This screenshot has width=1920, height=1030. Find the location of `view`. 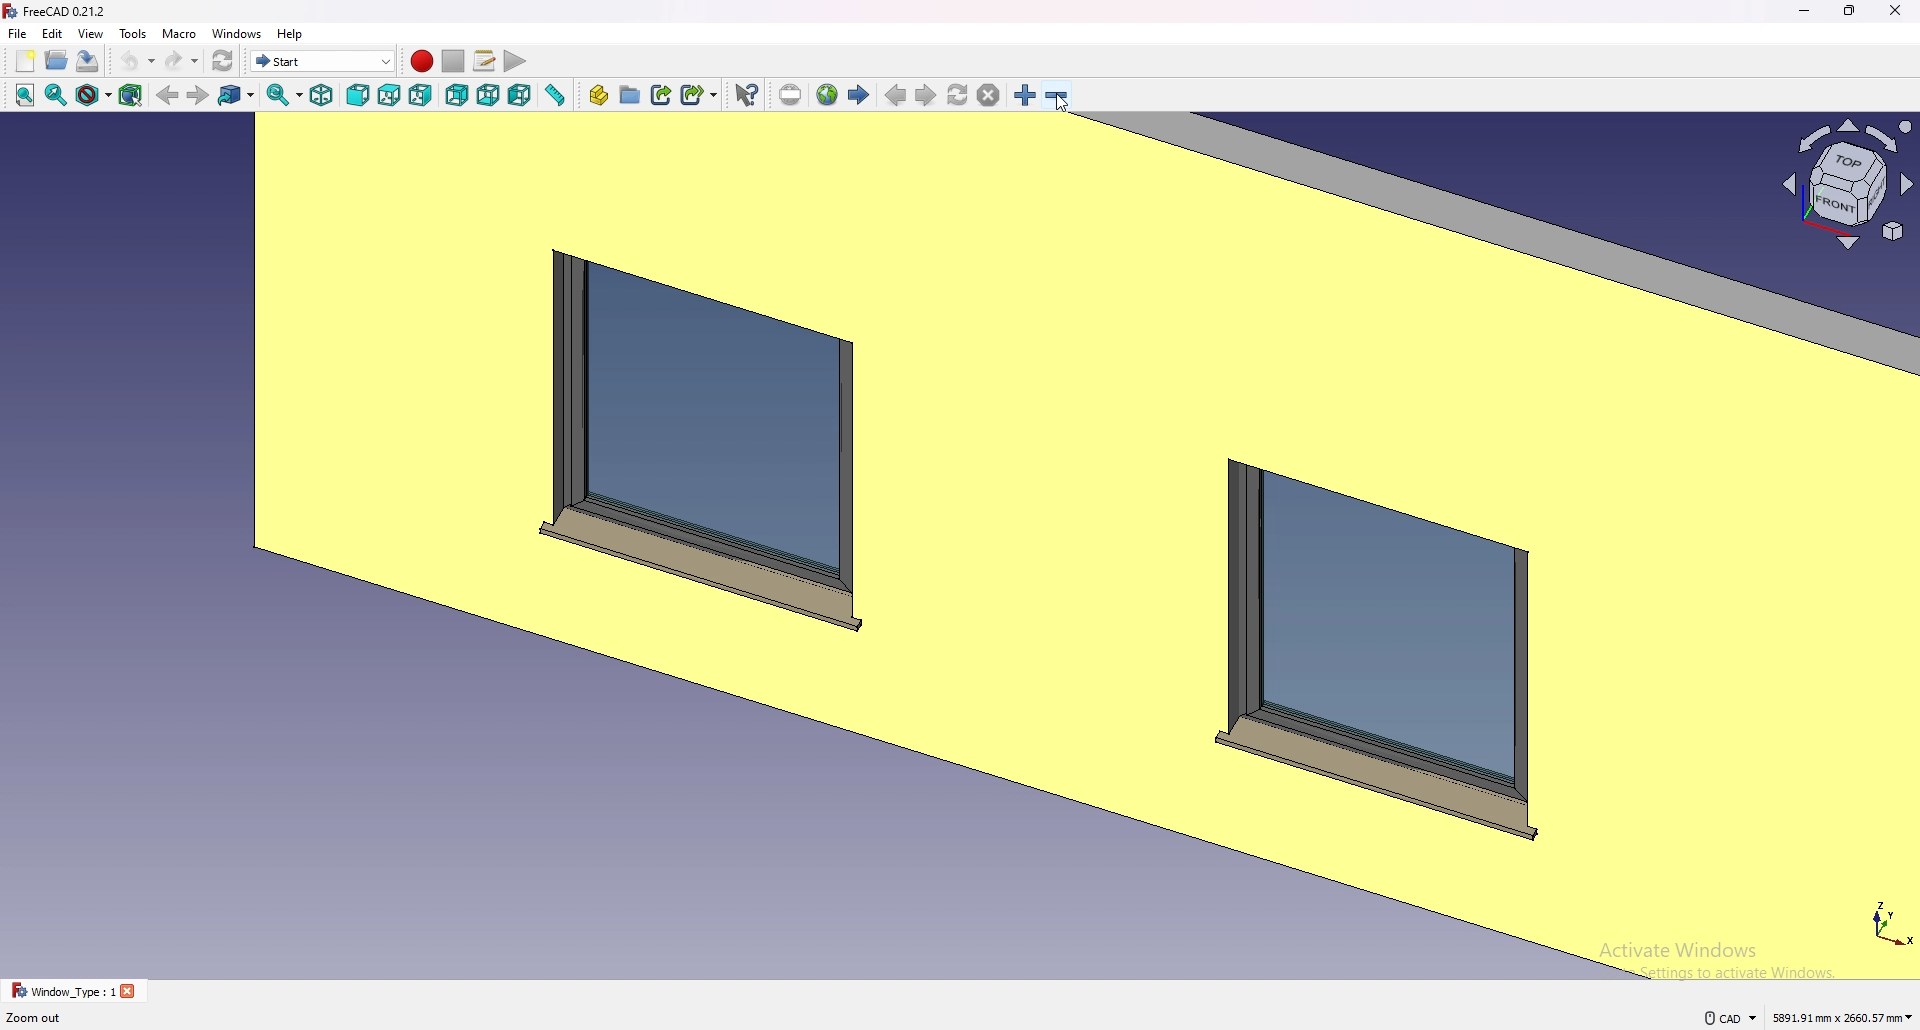

view is located at coordinates (90, 34).